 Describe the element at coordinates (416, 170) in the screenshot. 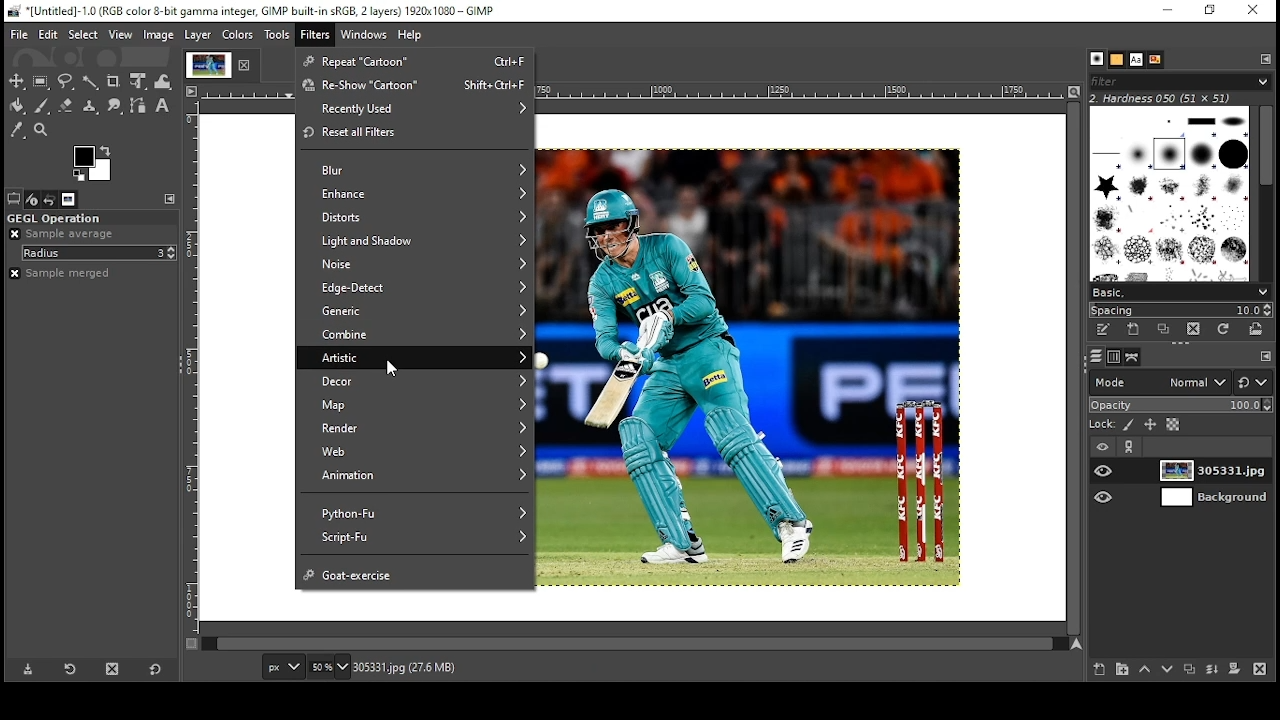

I see `blur` at that location.